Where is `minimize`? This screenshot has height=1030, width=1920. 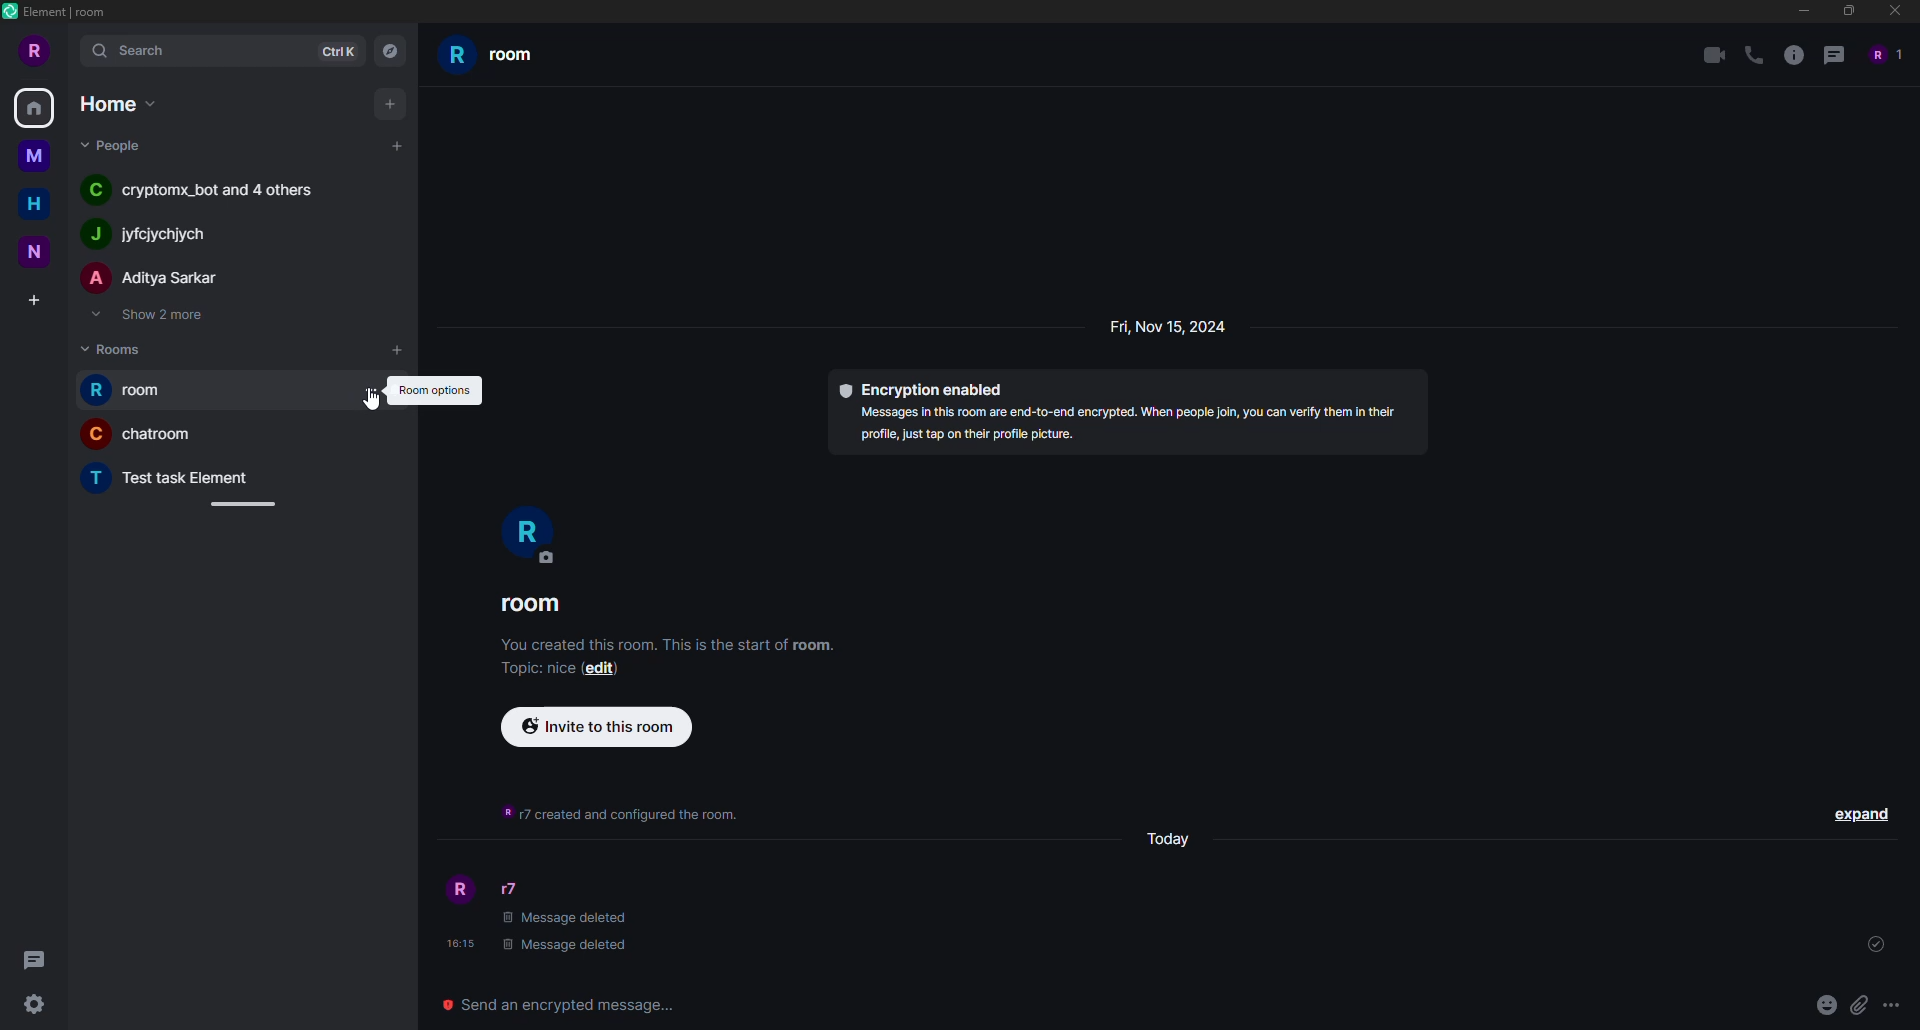 minimize is located at coordinates (1797, 11).